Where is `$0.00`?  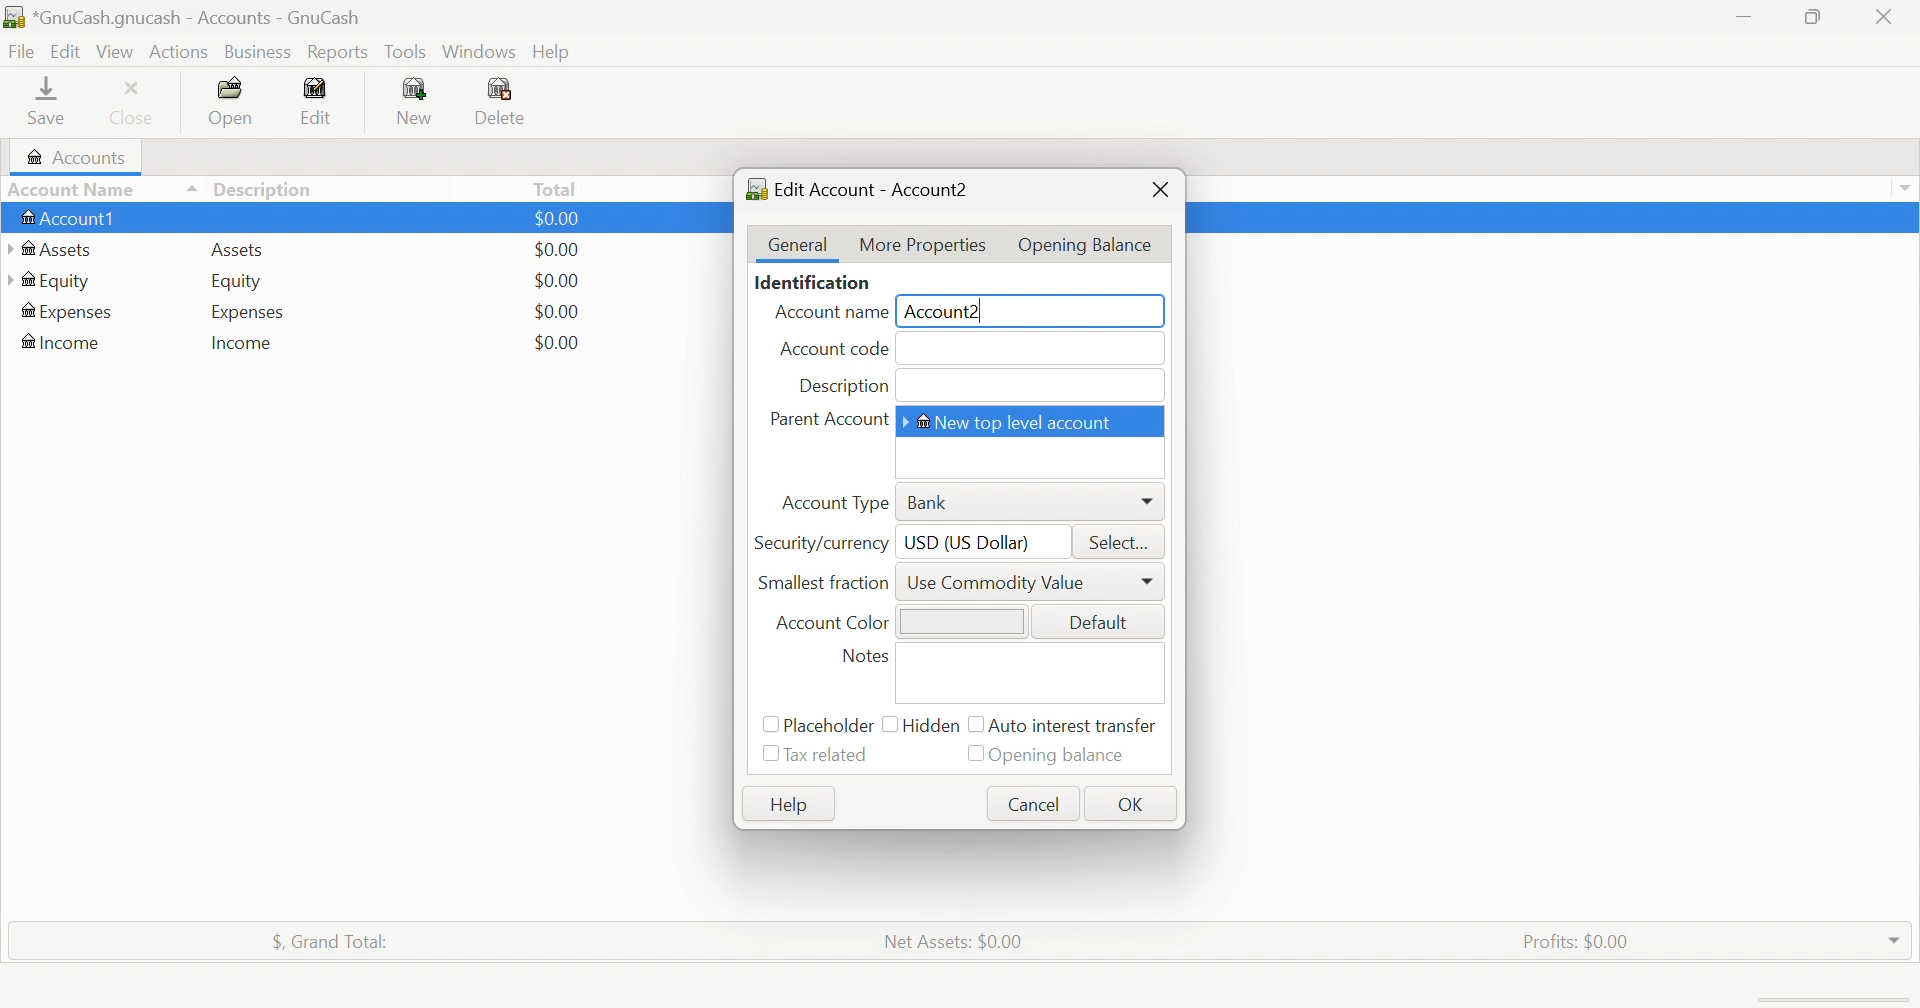
$0.00 is located at coordinates (559, 343).